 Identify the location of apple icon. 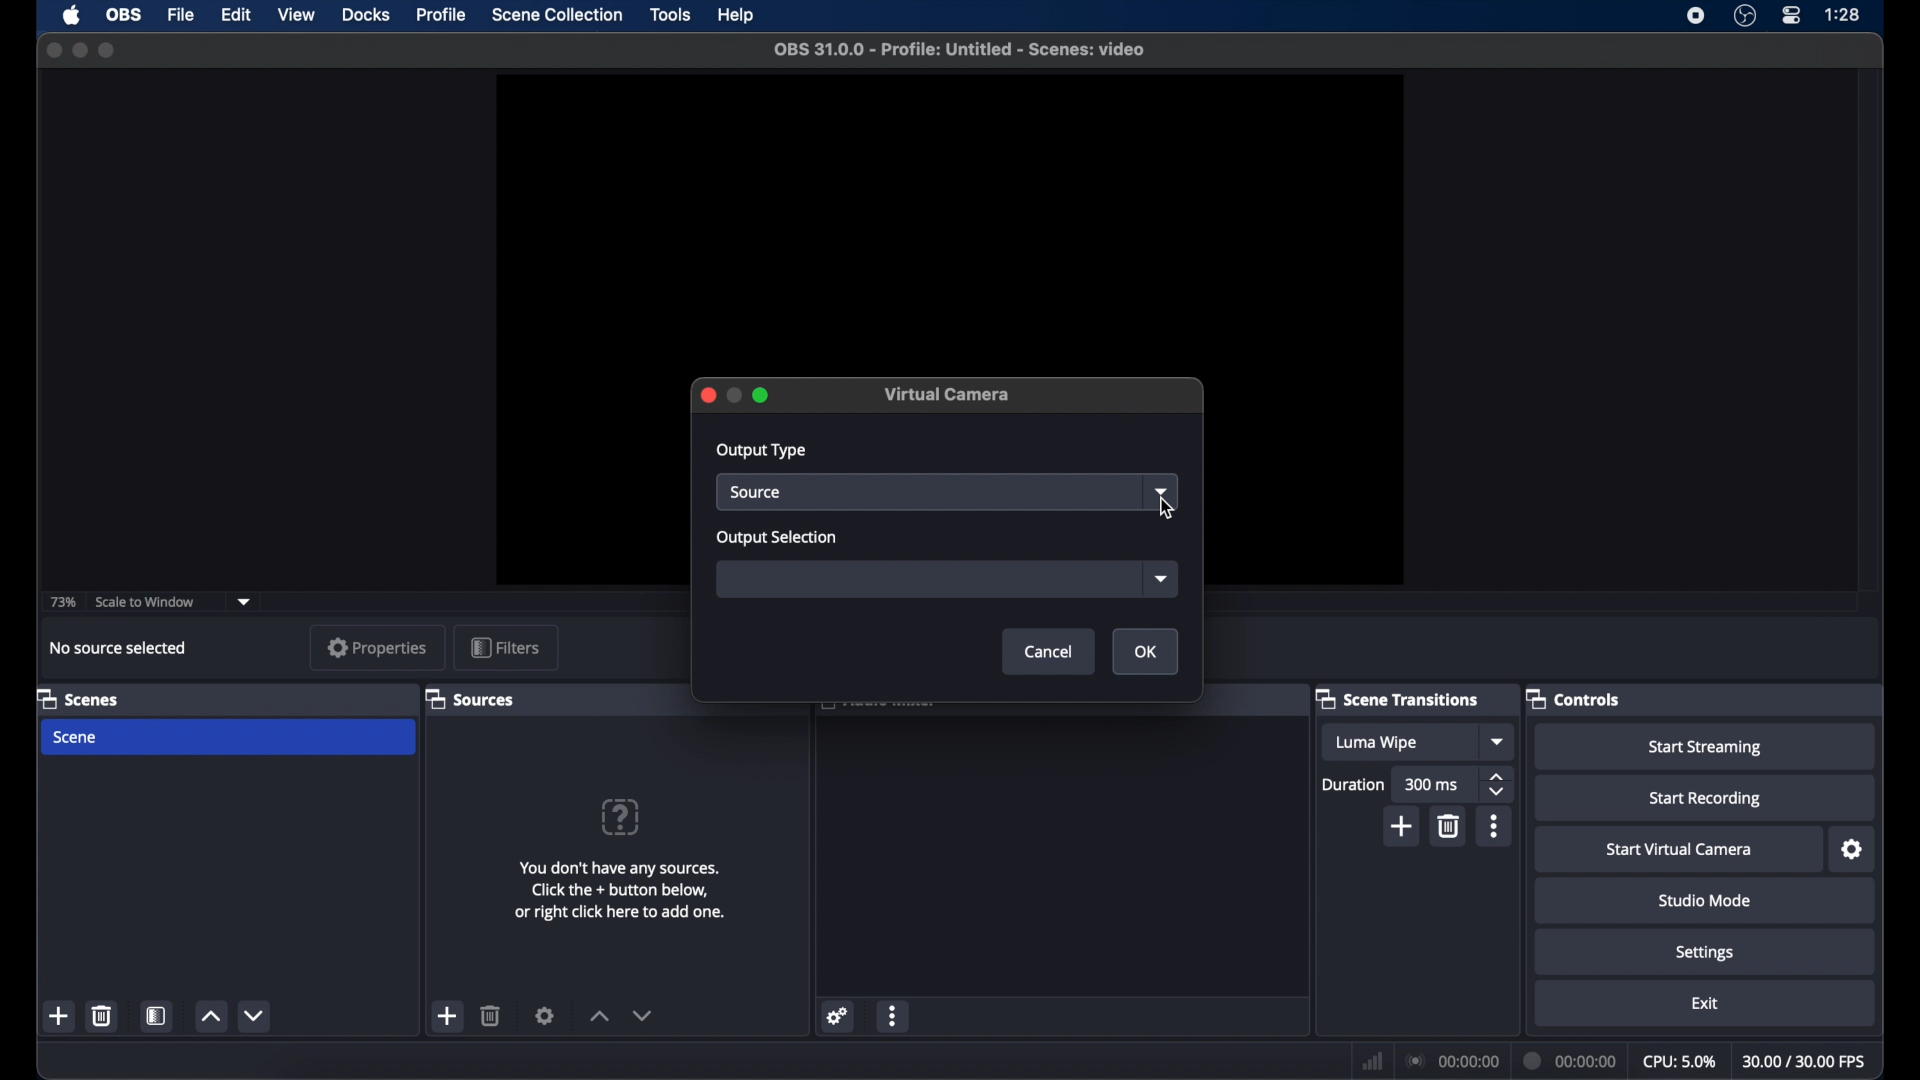
(71, 16).